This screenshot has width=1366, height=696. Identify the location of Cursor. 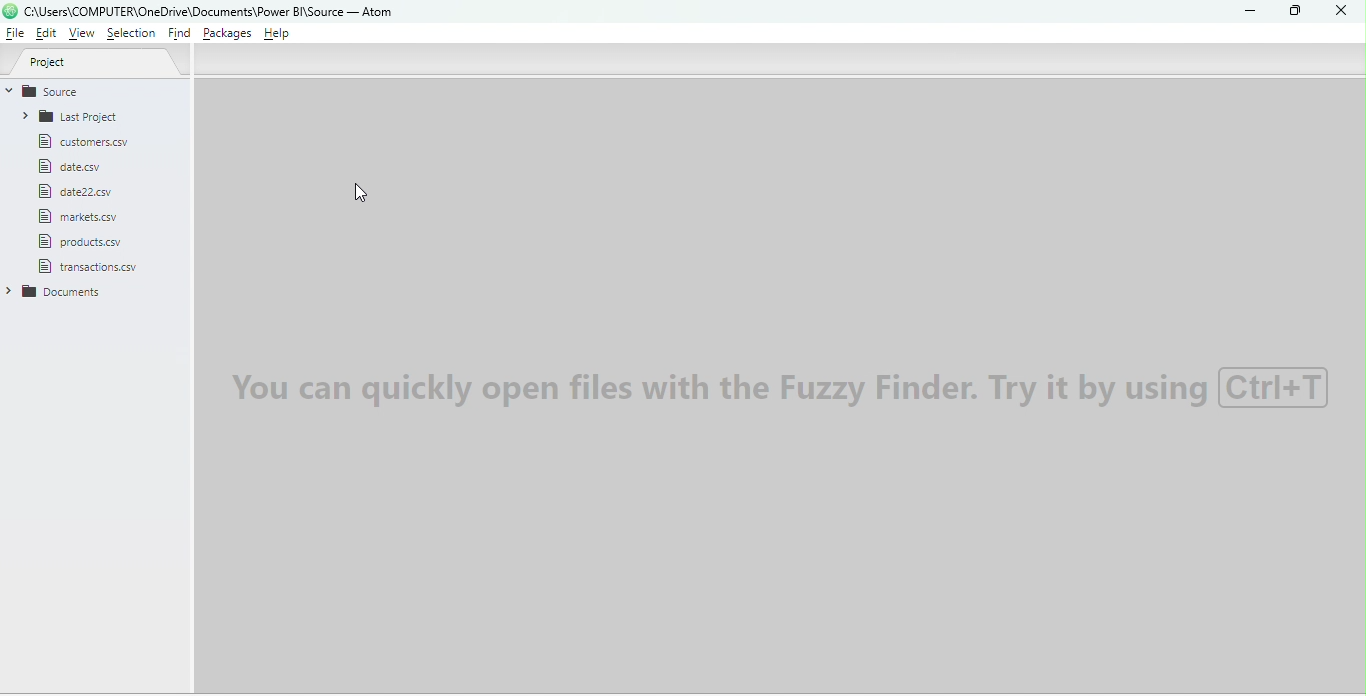
(359, 193).